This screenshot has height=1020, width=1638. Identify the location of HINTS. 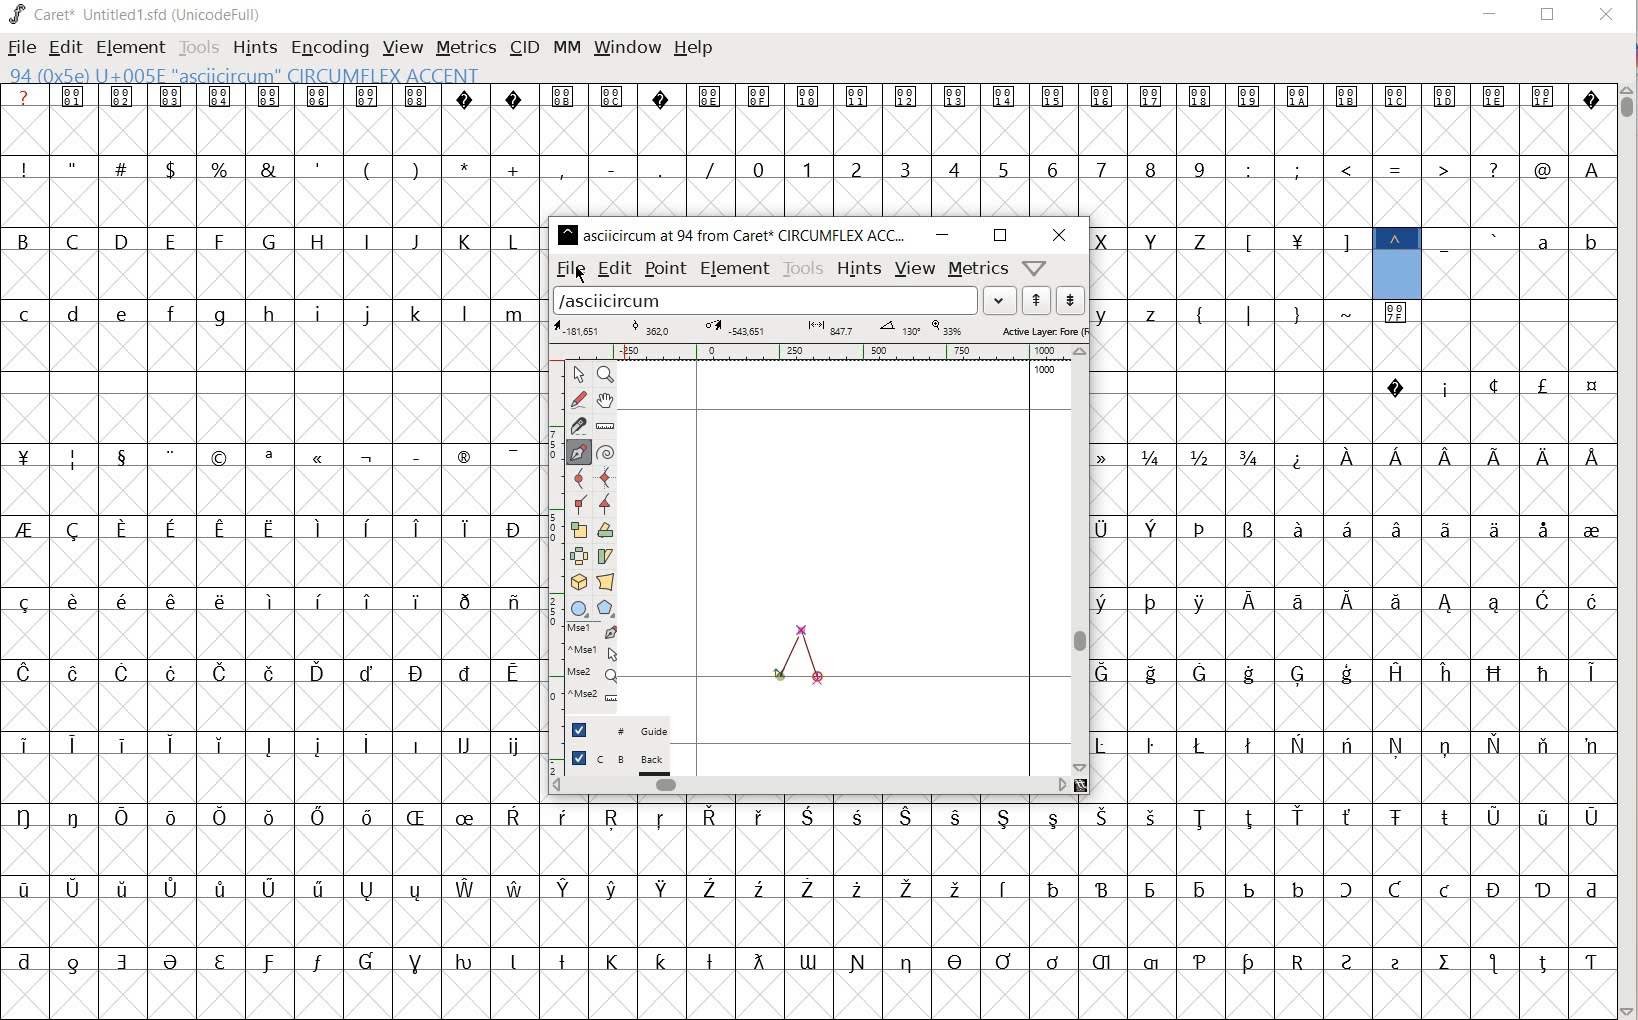
(255, 47).